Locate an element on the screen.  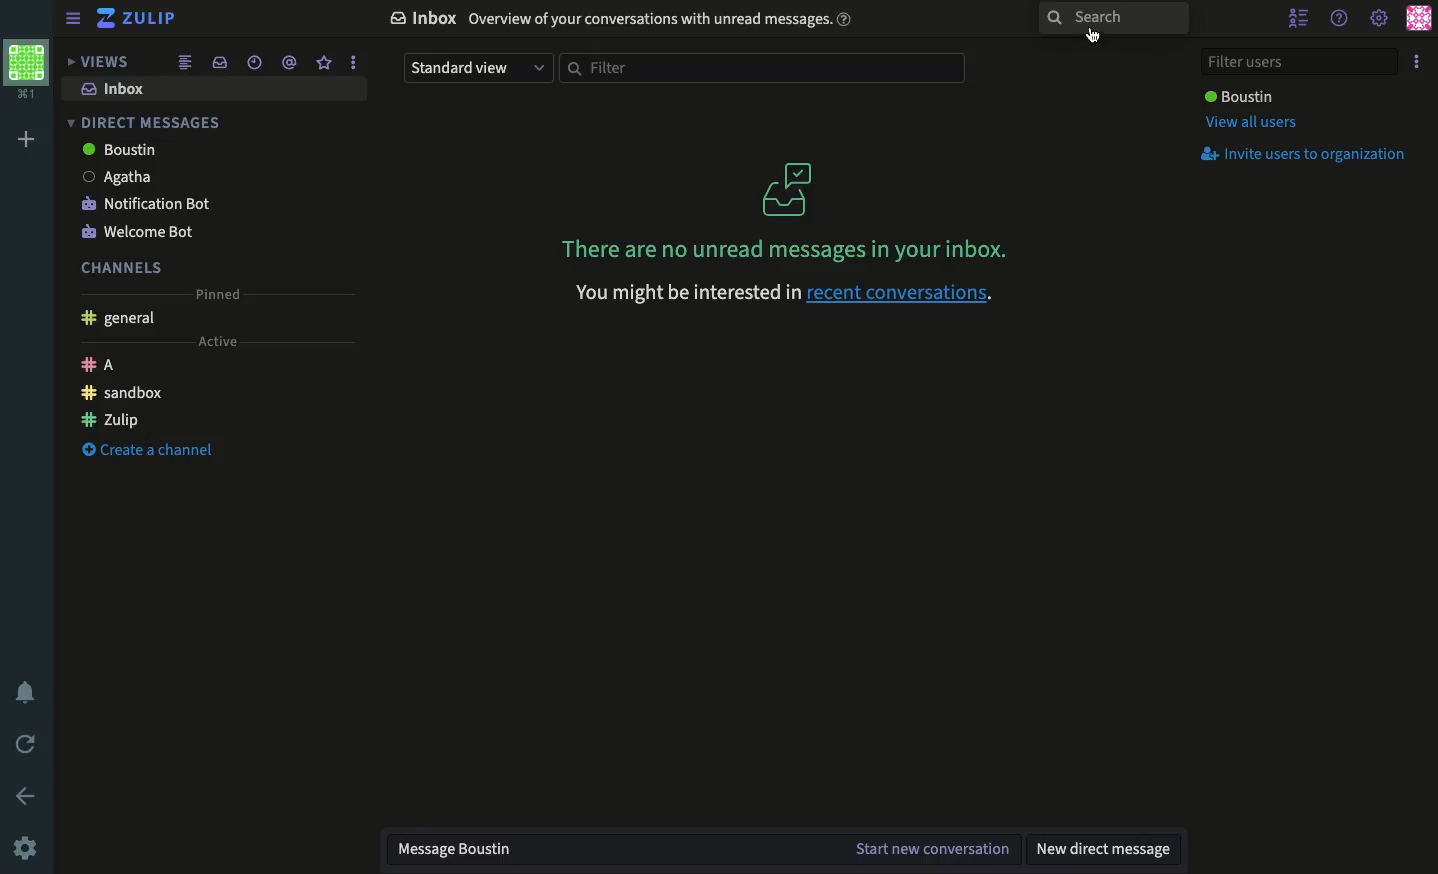
User is located at coordinates (1238, 96).